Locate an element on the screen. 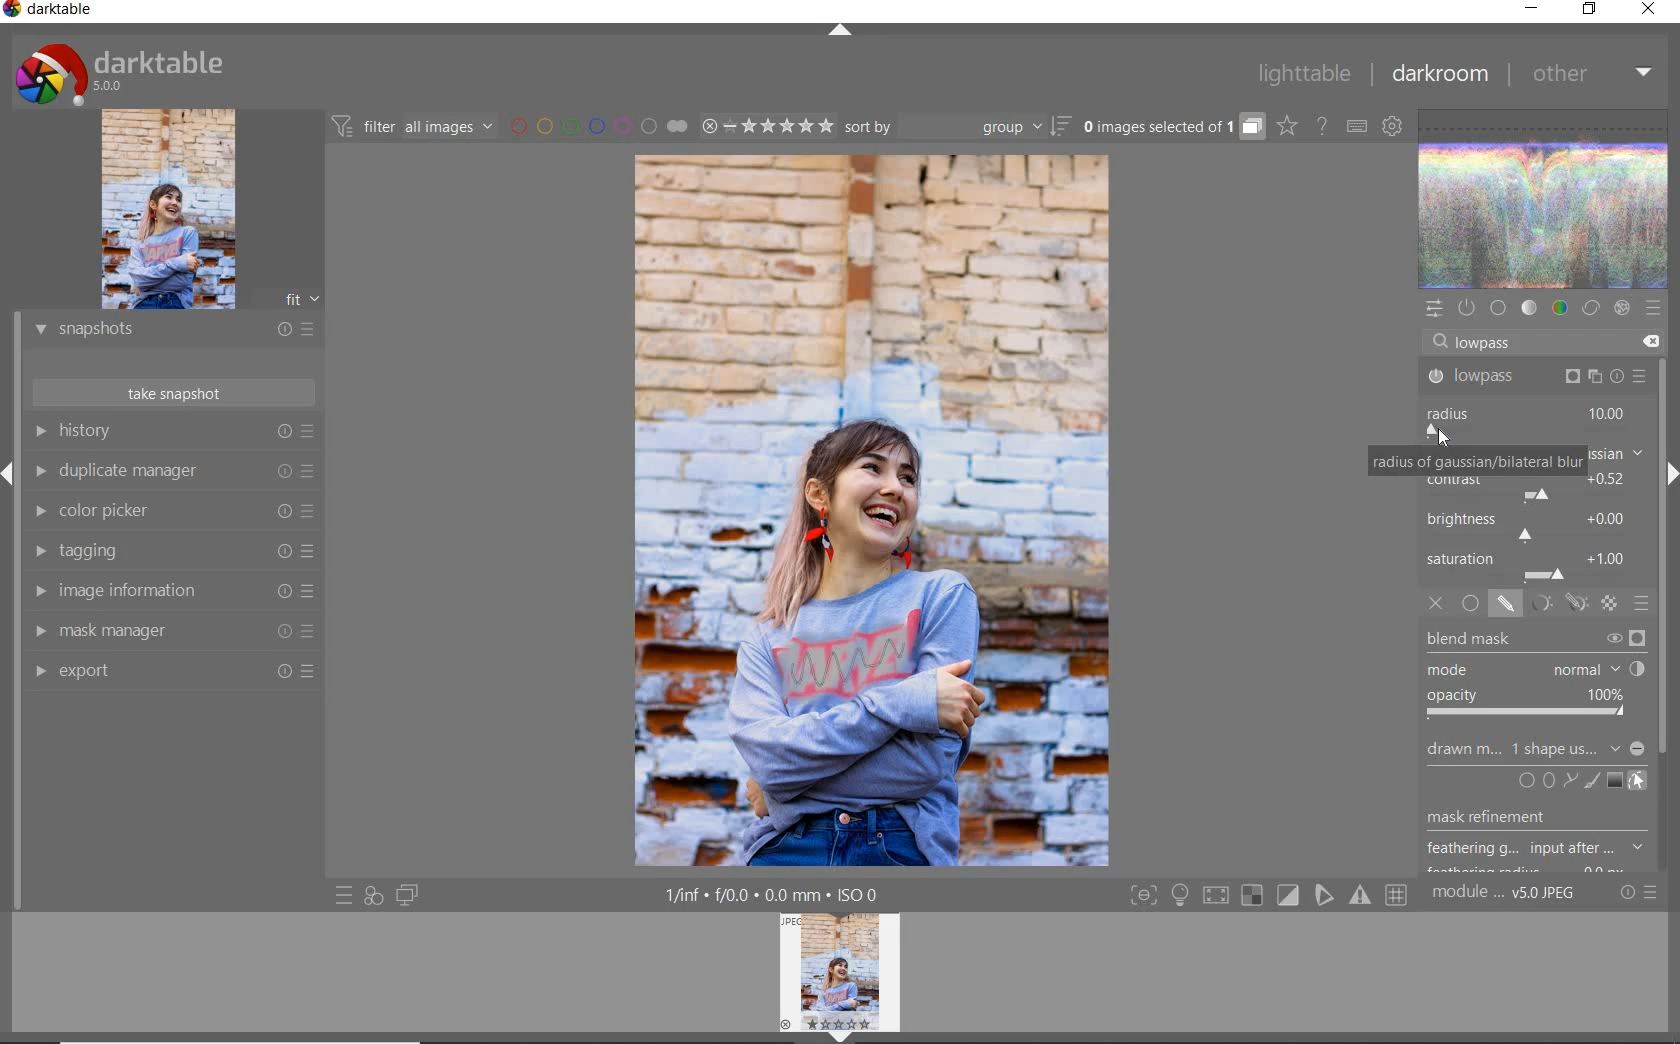 This screenshot has height=1044, width=1680. contrast is located at coordinates (1530, 487).